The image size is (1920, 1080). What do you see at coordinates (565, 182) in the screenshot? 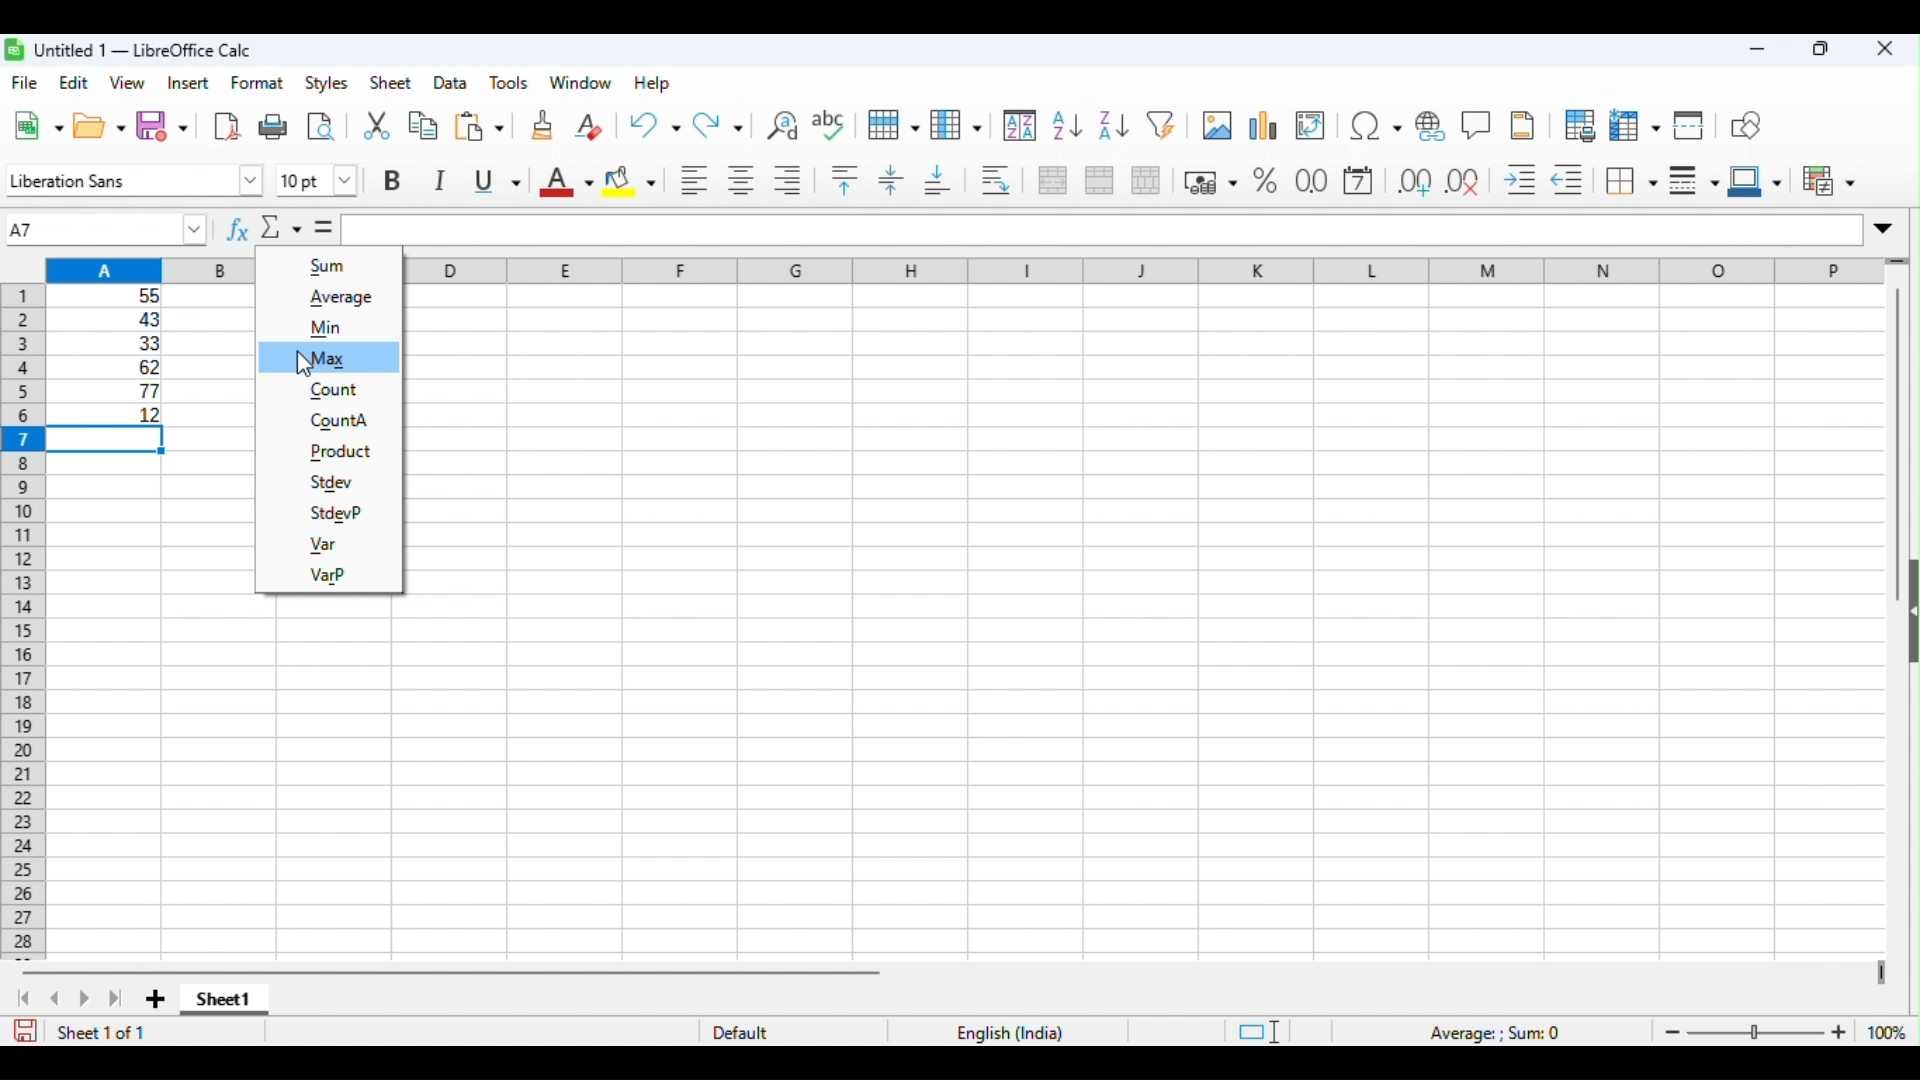
I see `font color` at bounding box center [565, 182].